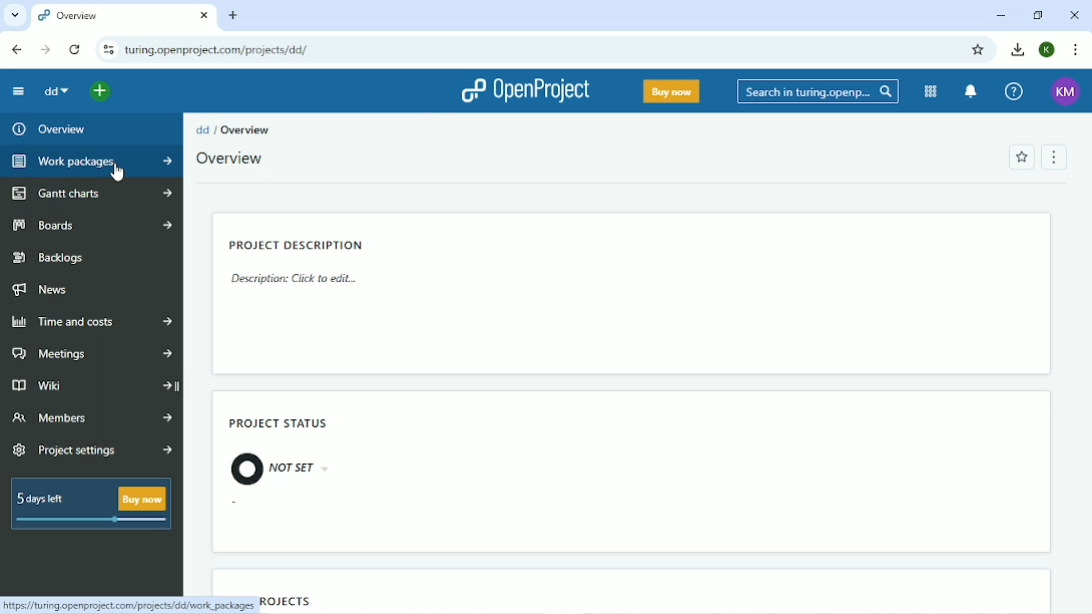 The image size is (1092, 614). Describe the element at coordinates (14, 14) in the screenshot. I see `Search tabs` at that location.